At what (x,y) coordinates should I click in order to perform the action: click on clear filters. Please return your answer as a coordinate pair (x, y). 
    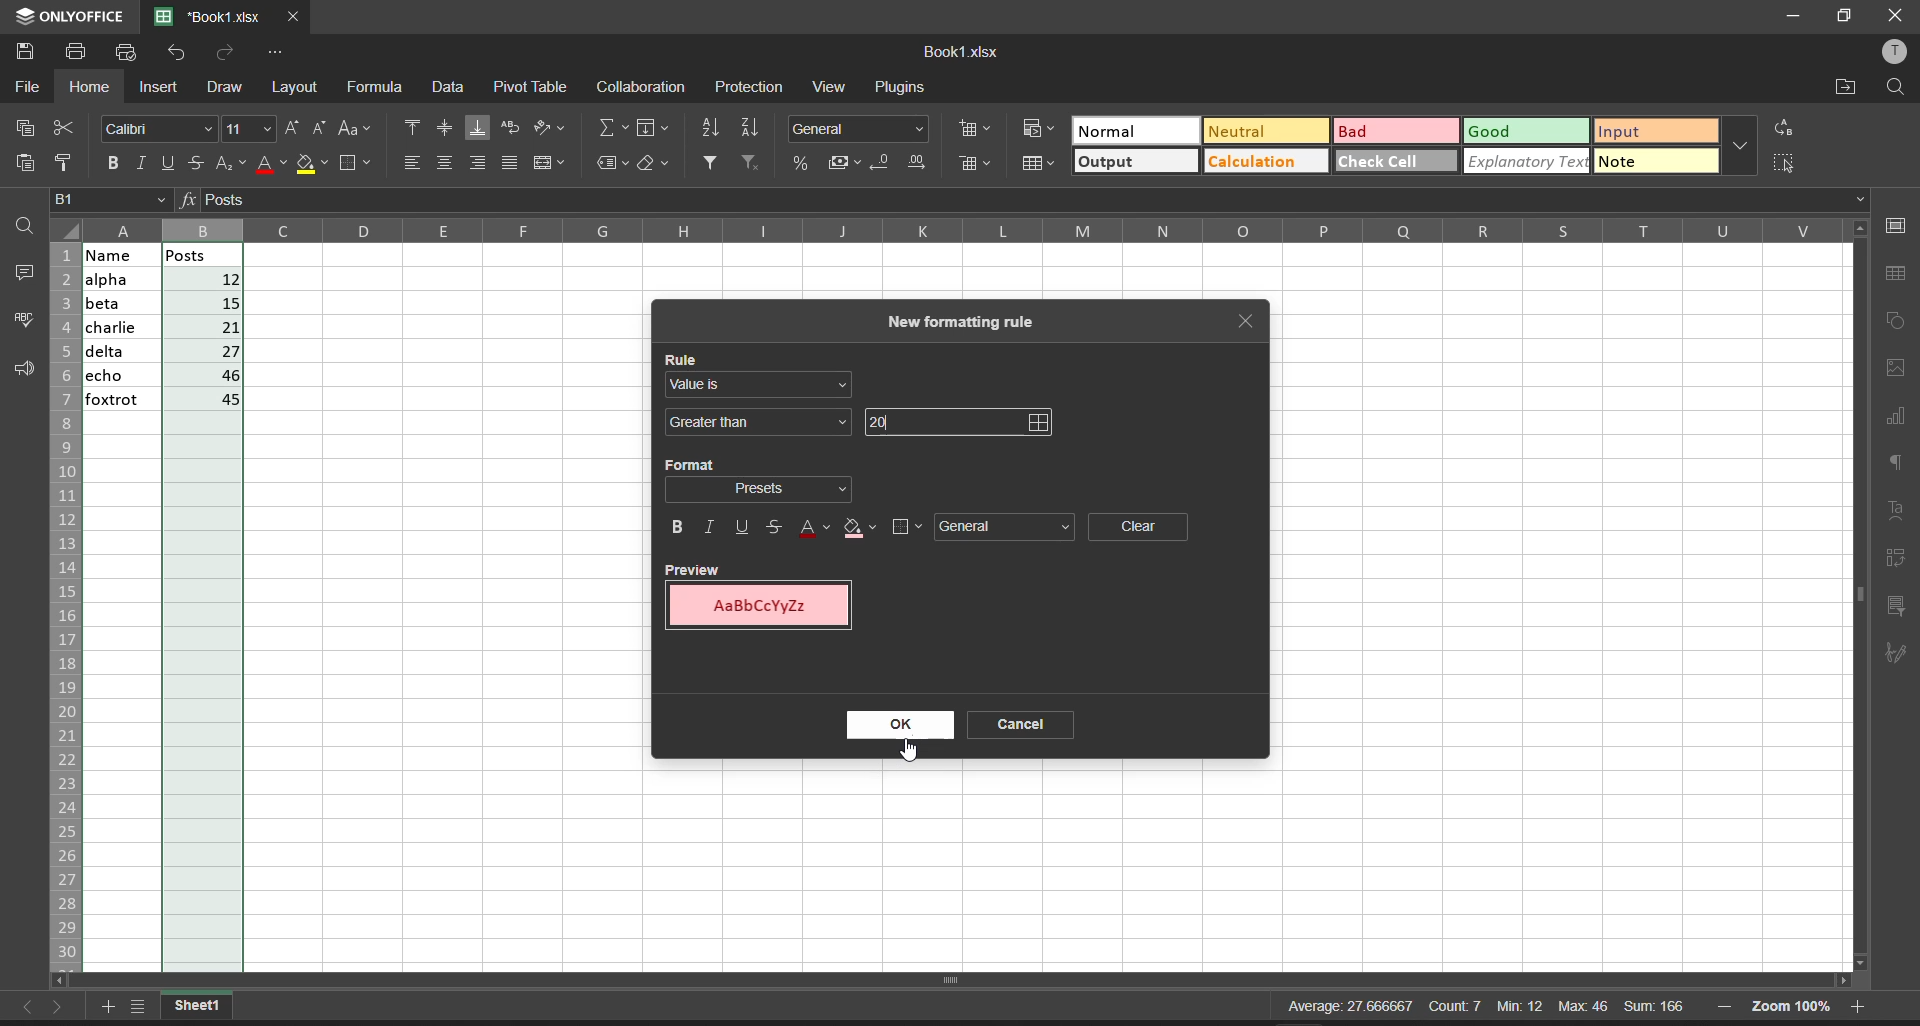
    Looking at the image, I should click on (749, 166).